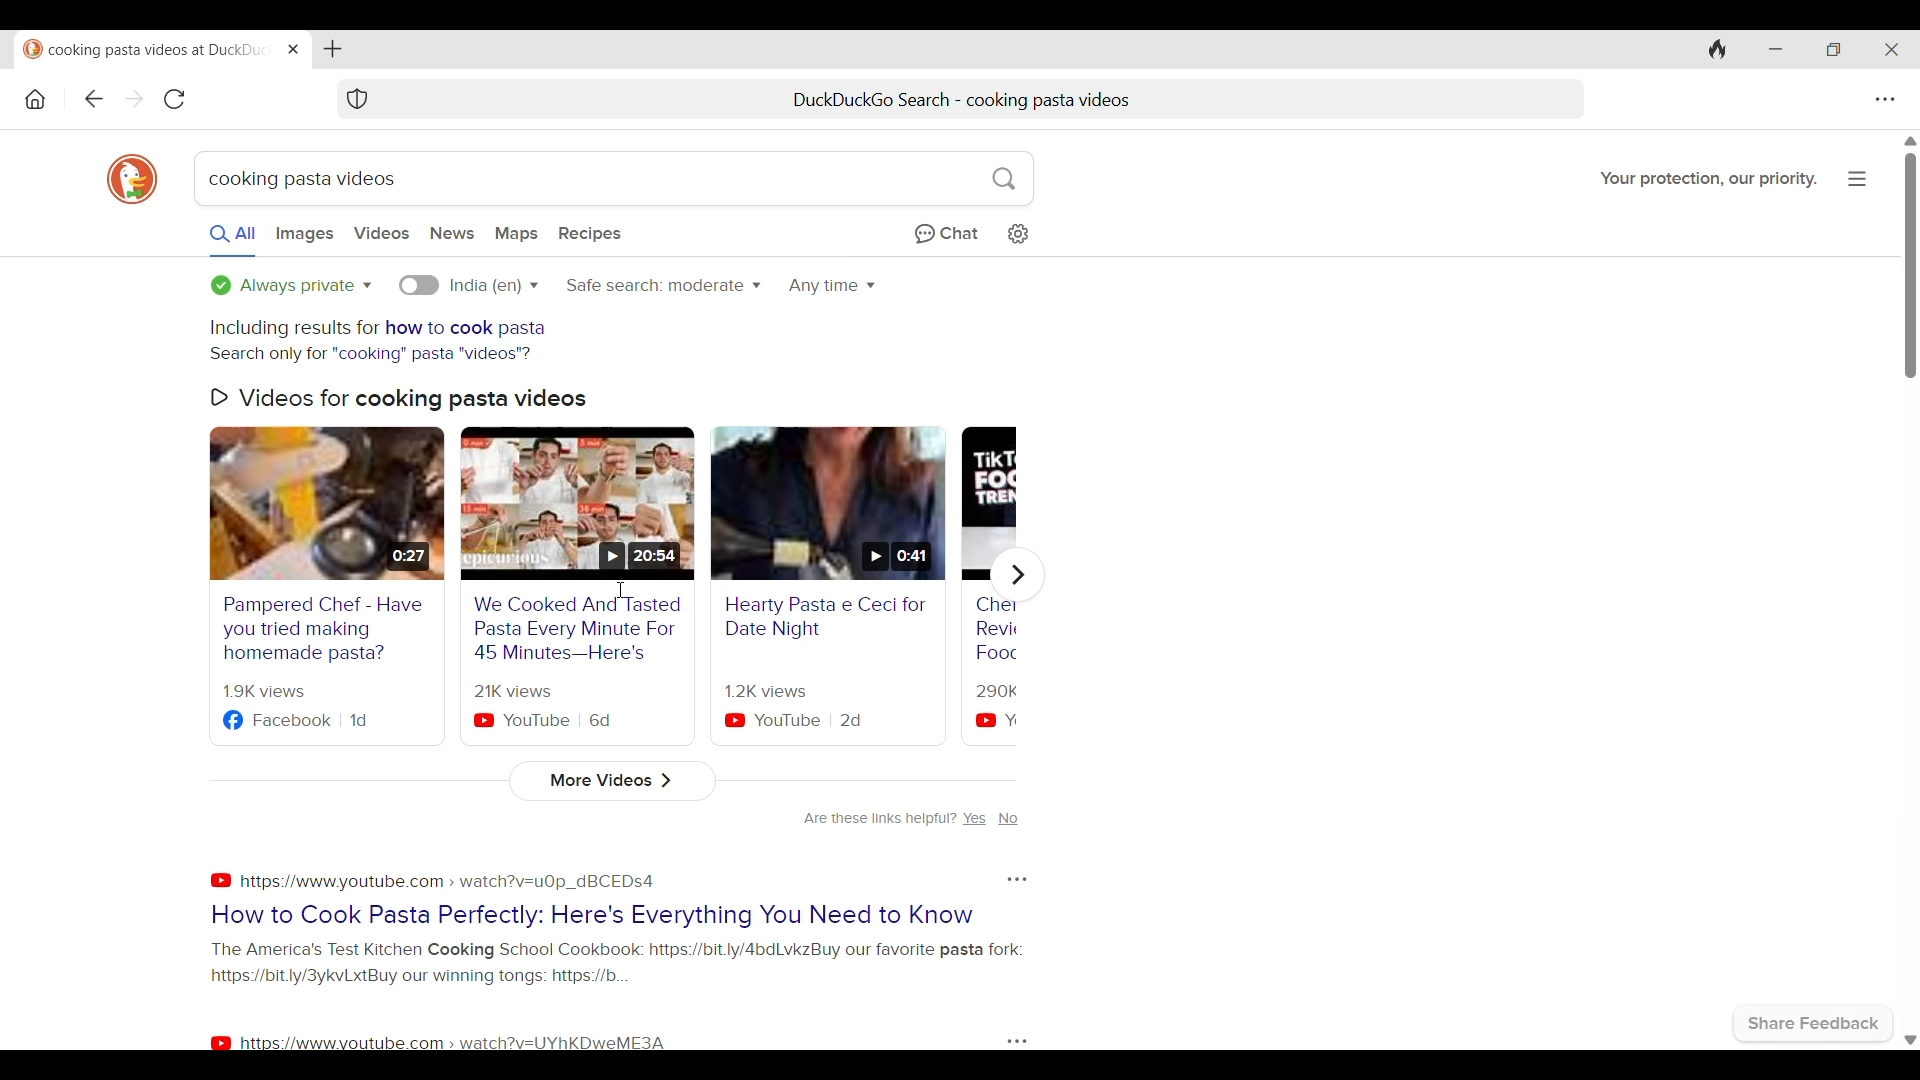 This screenshot has height=1080, width=1920. What do you see at coordinates (1911, 265) in the screenshot?
I see `Vertical scroll bar` at bounding box center [1911, 265].